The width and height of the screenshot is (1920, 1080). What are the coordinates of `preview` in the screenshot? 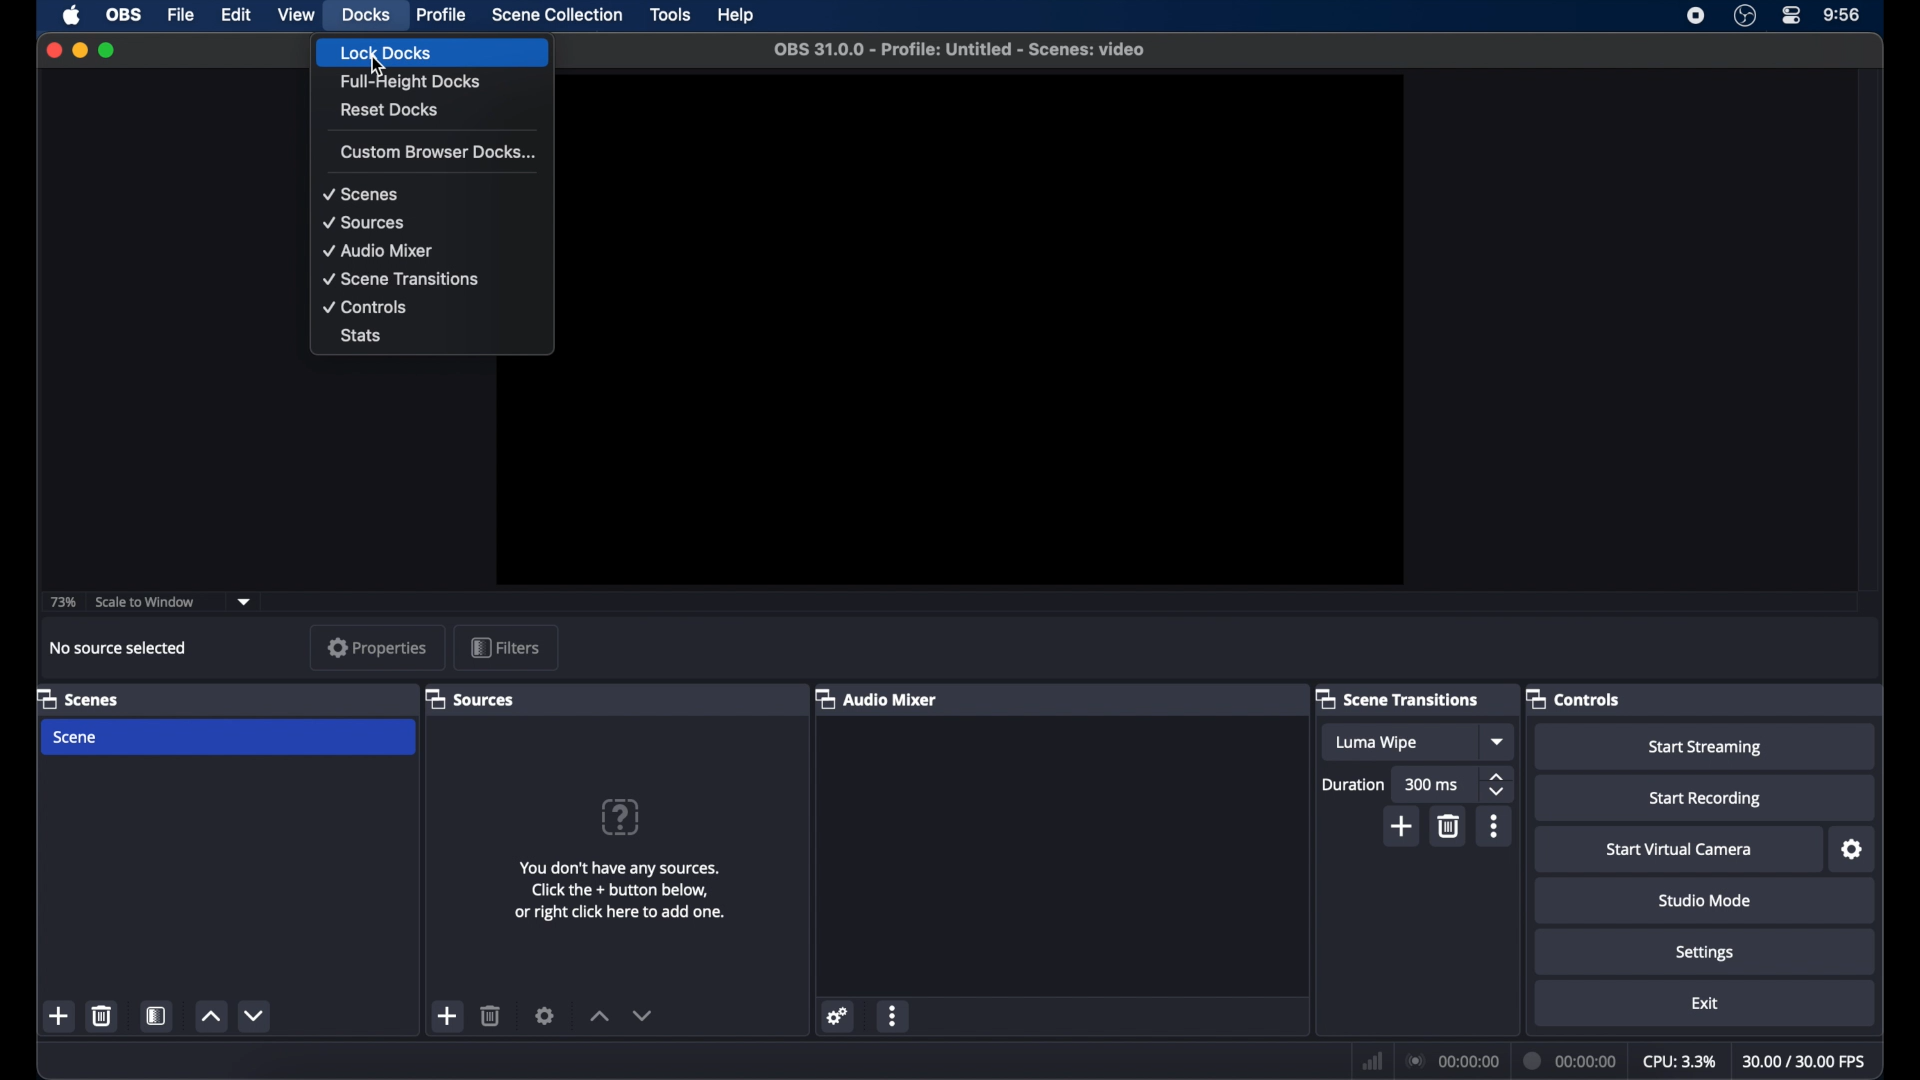 It's located at (984, 329).